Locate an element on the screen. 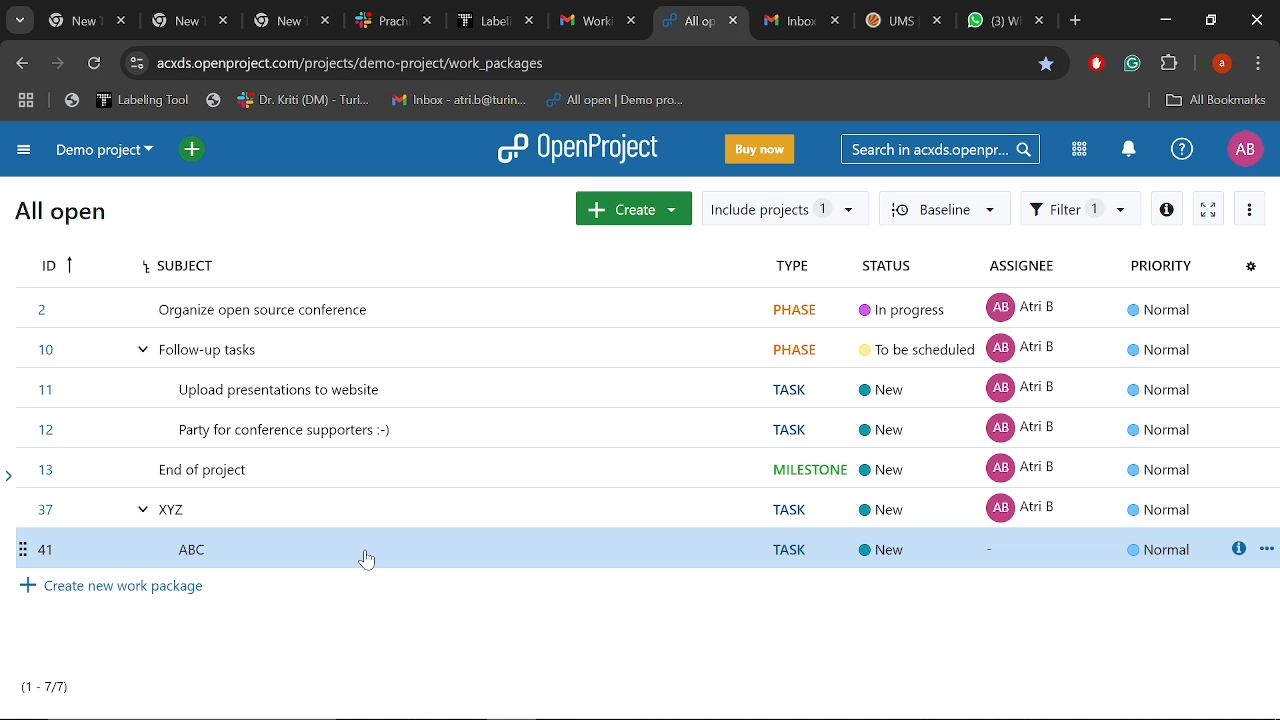 This screenshot has width=1280, height=720. New work package is located at coordinates (634, 207).